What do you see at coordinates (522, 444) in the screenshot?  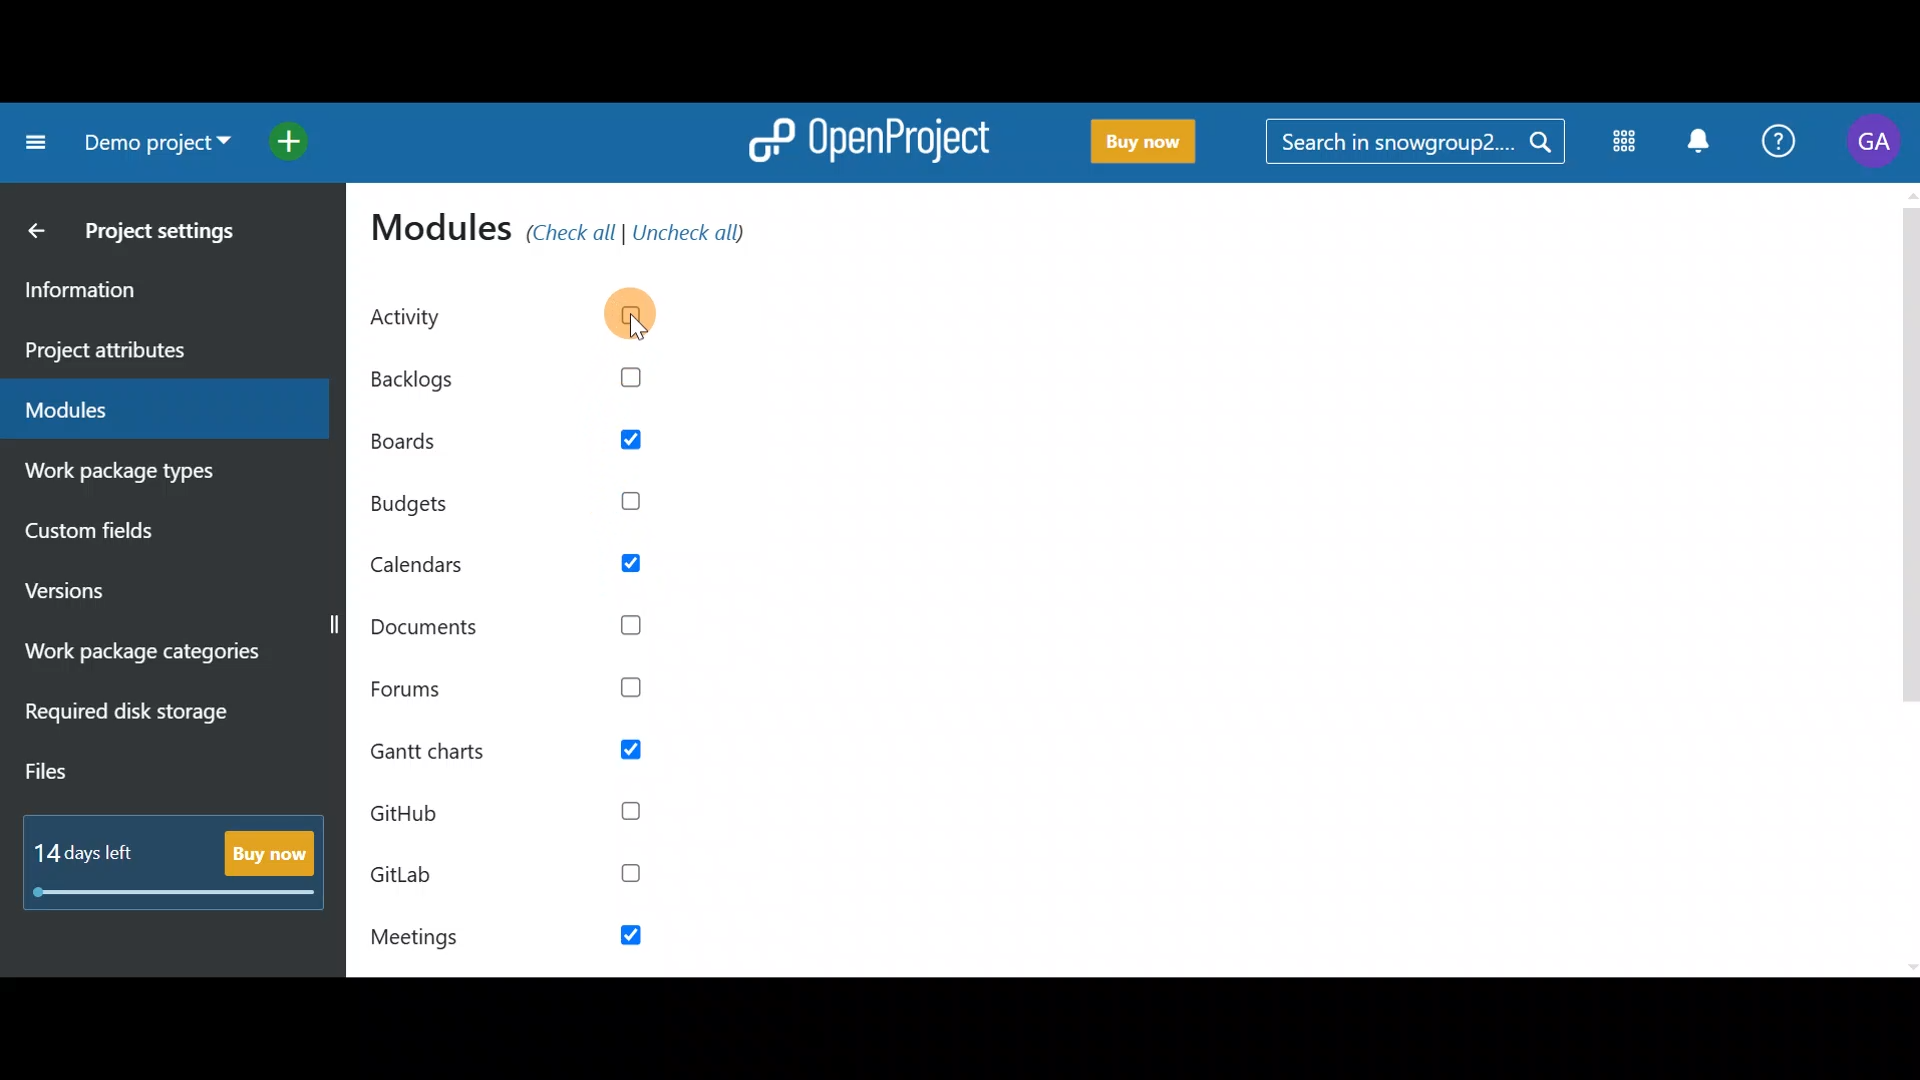 I see `Boards` at bounding box center [522, 444].